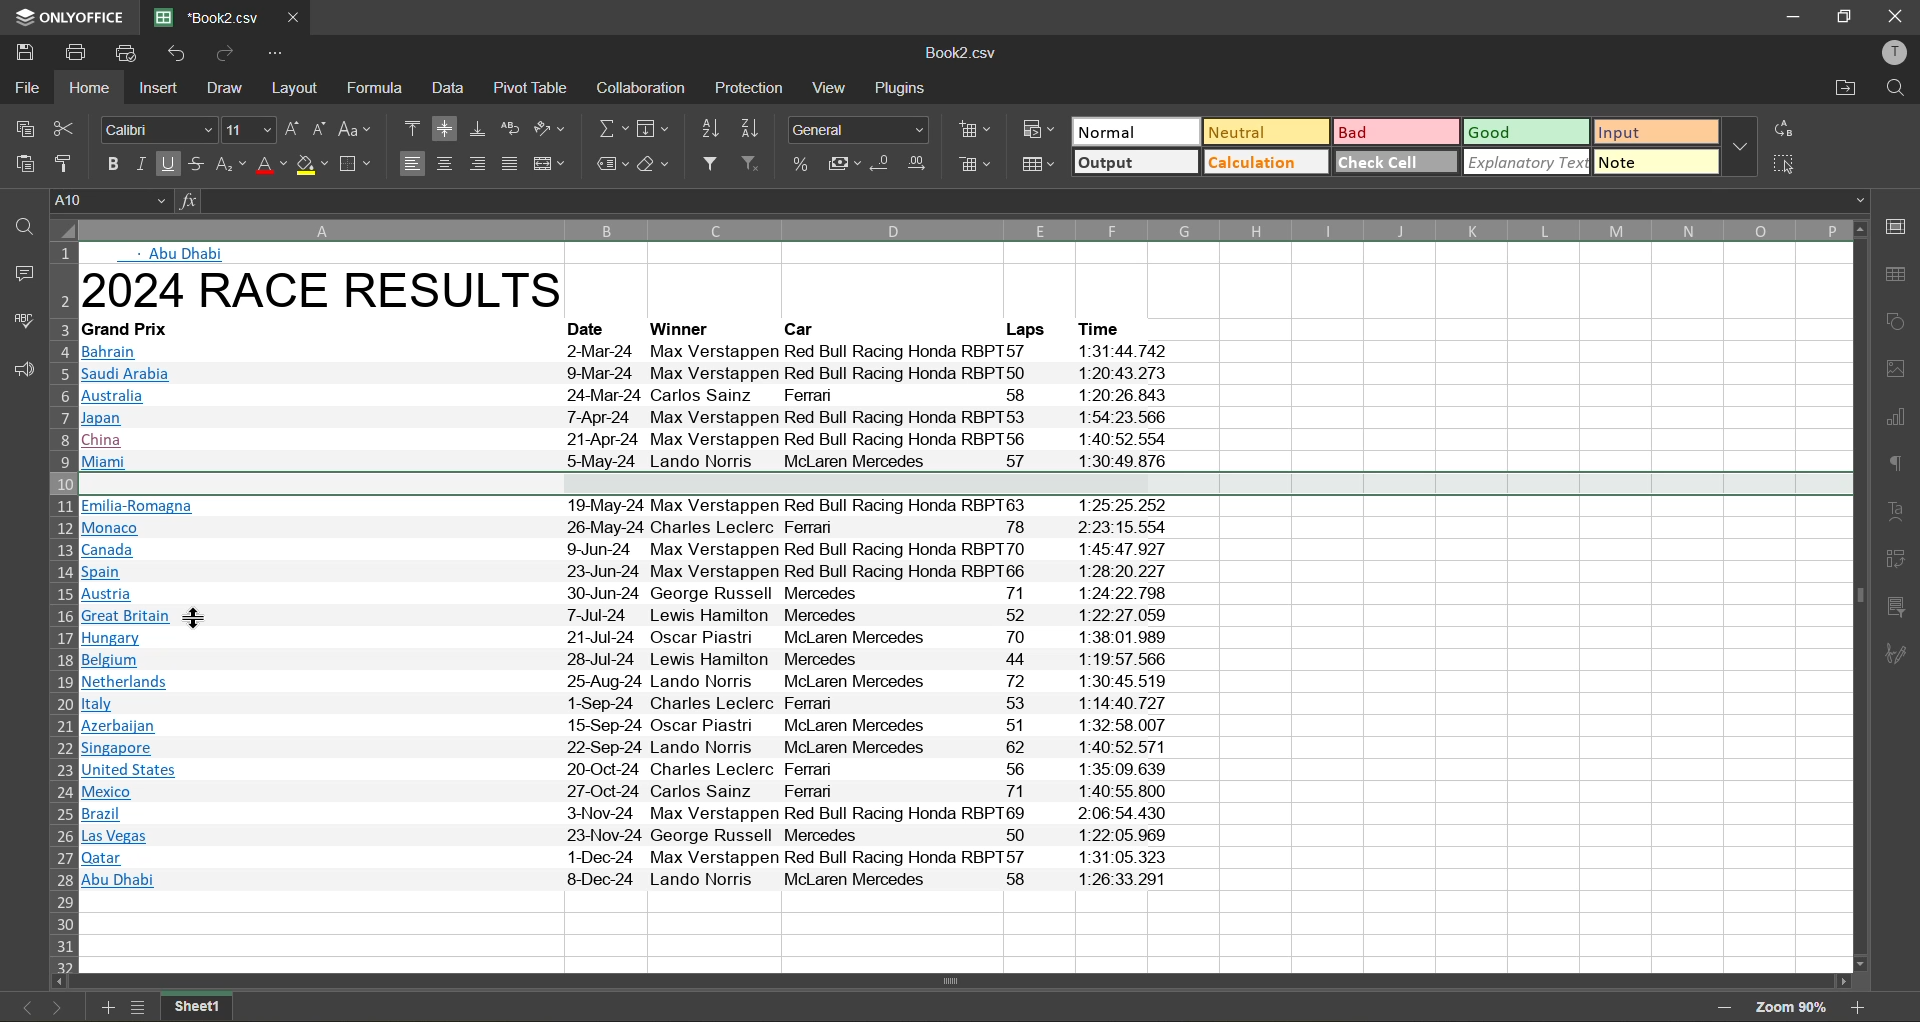 Image resolution: width=1920 pixels, height=1022 pixels. I want to click on vertical scrollbar, so click(1859, 598).